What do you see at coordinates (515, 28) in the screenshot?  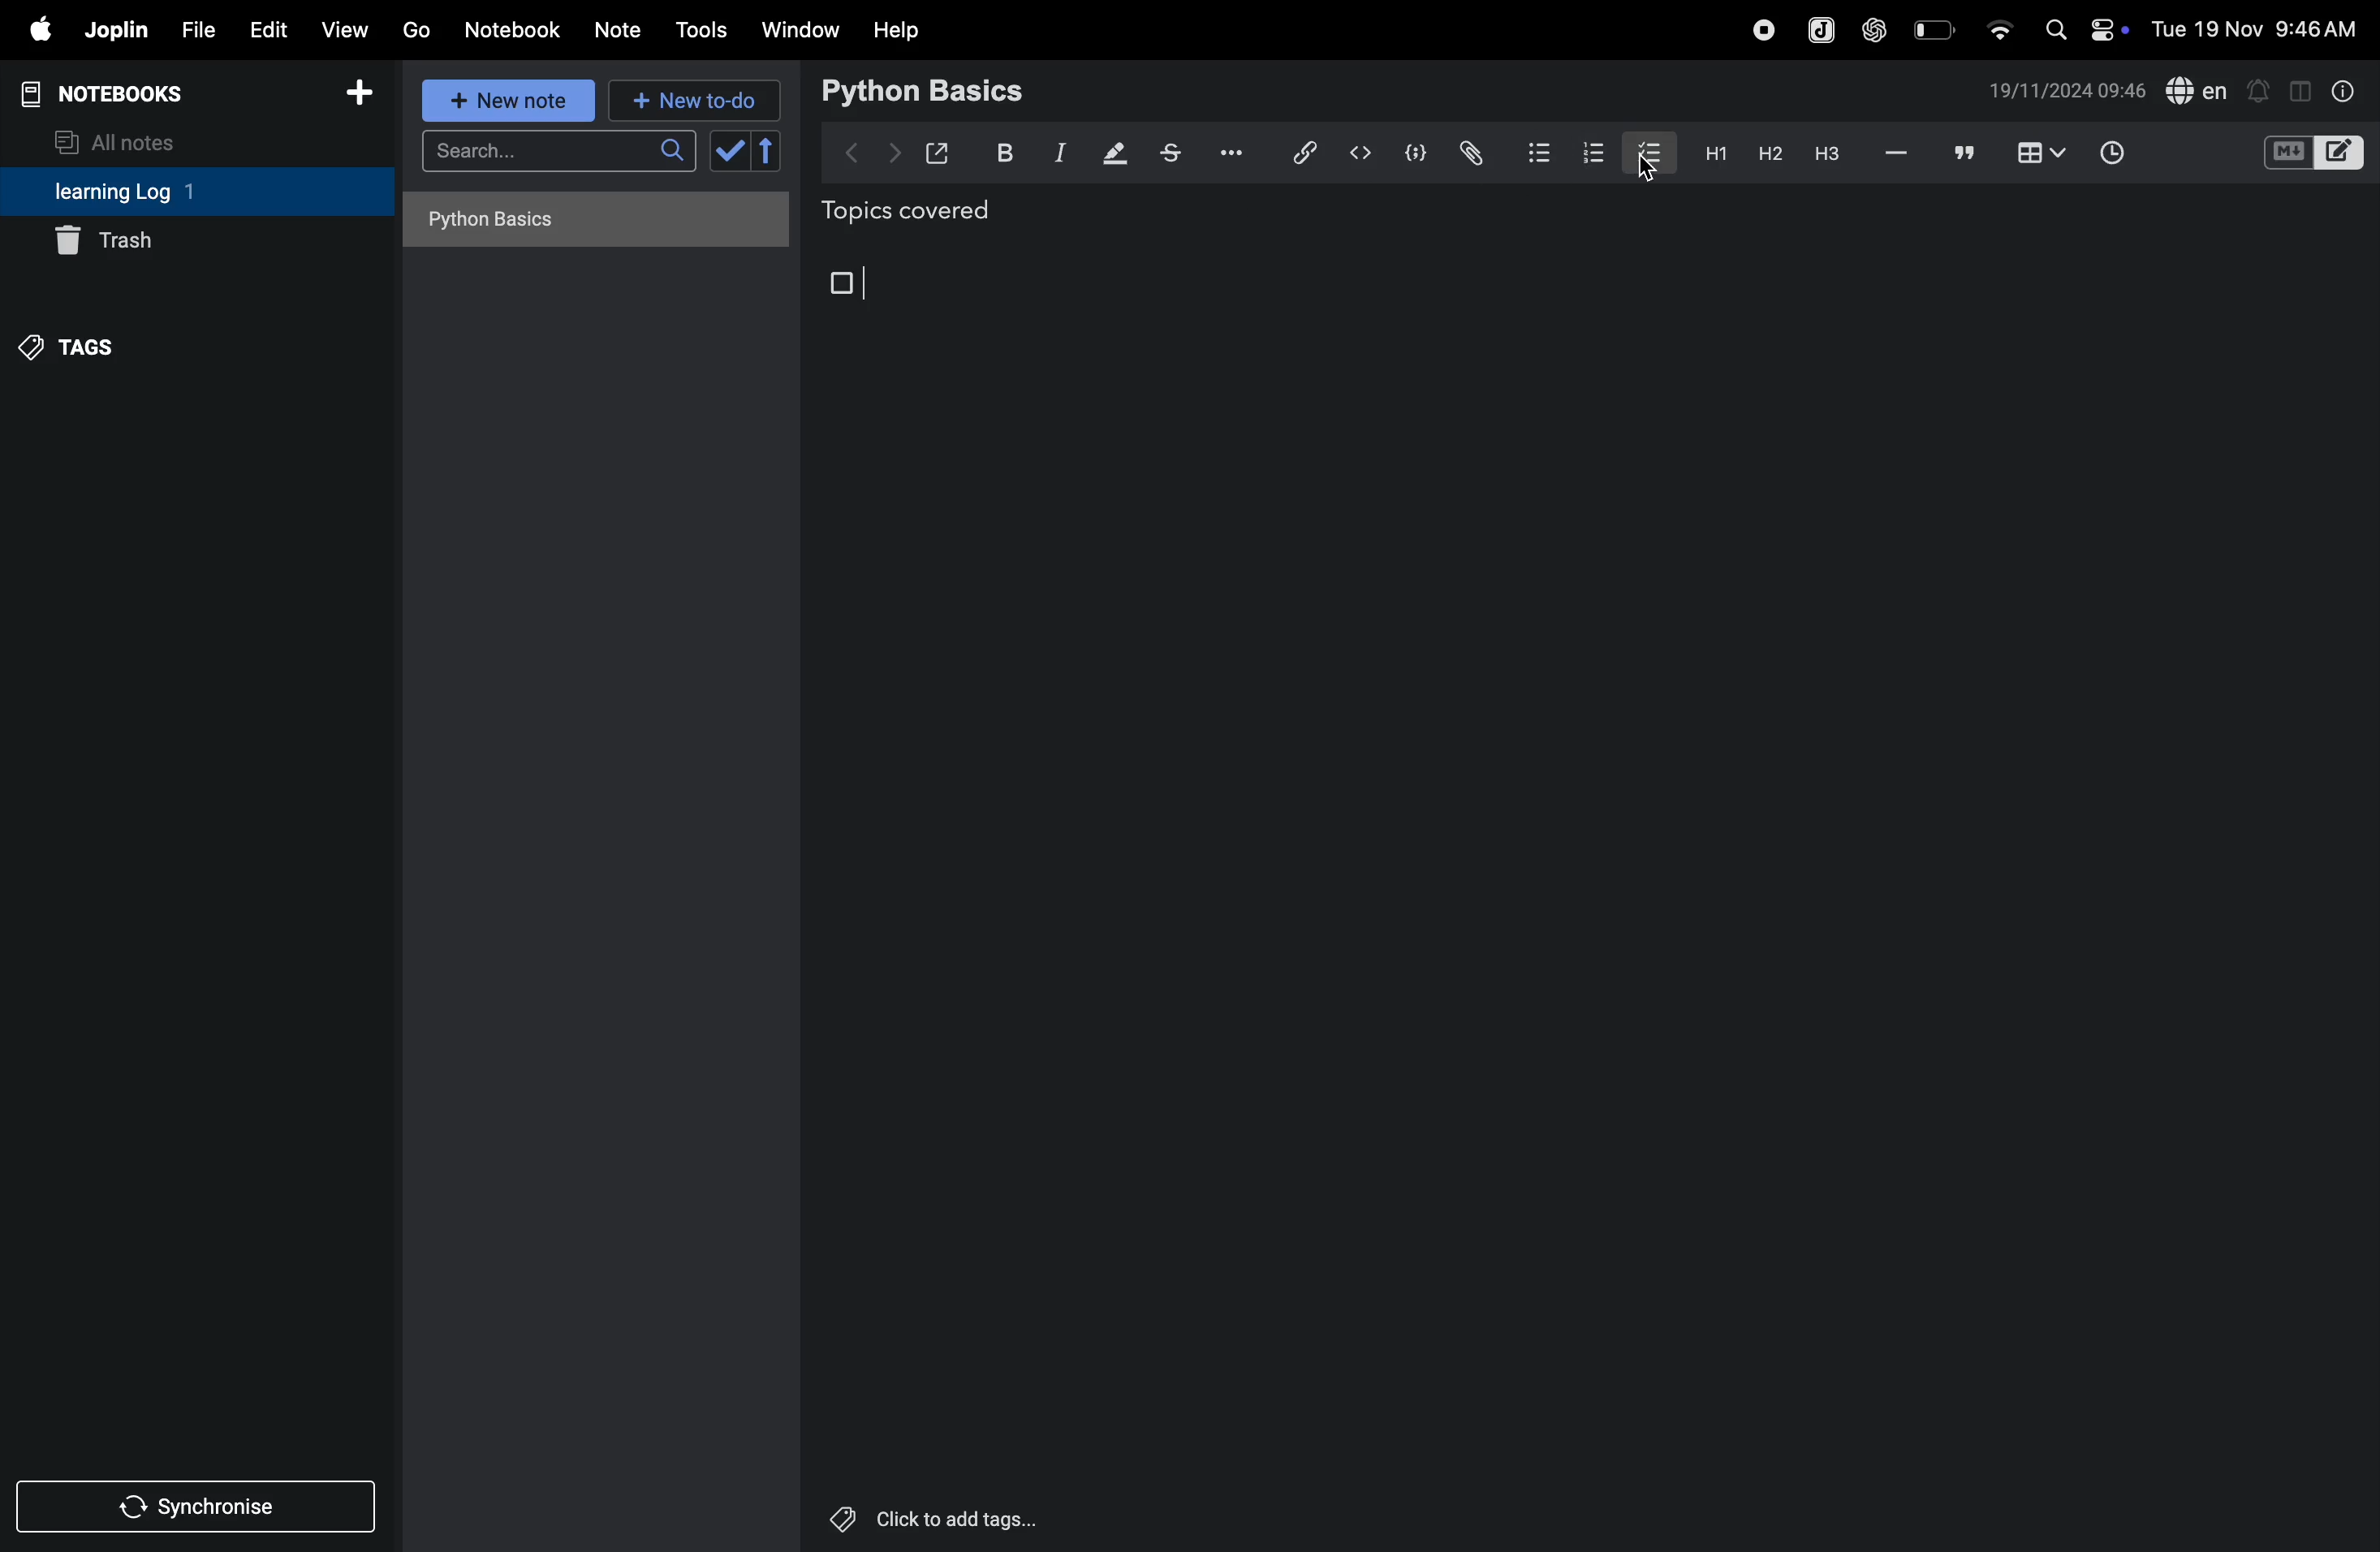 I see `notebook` at bounding box center [515, 28].